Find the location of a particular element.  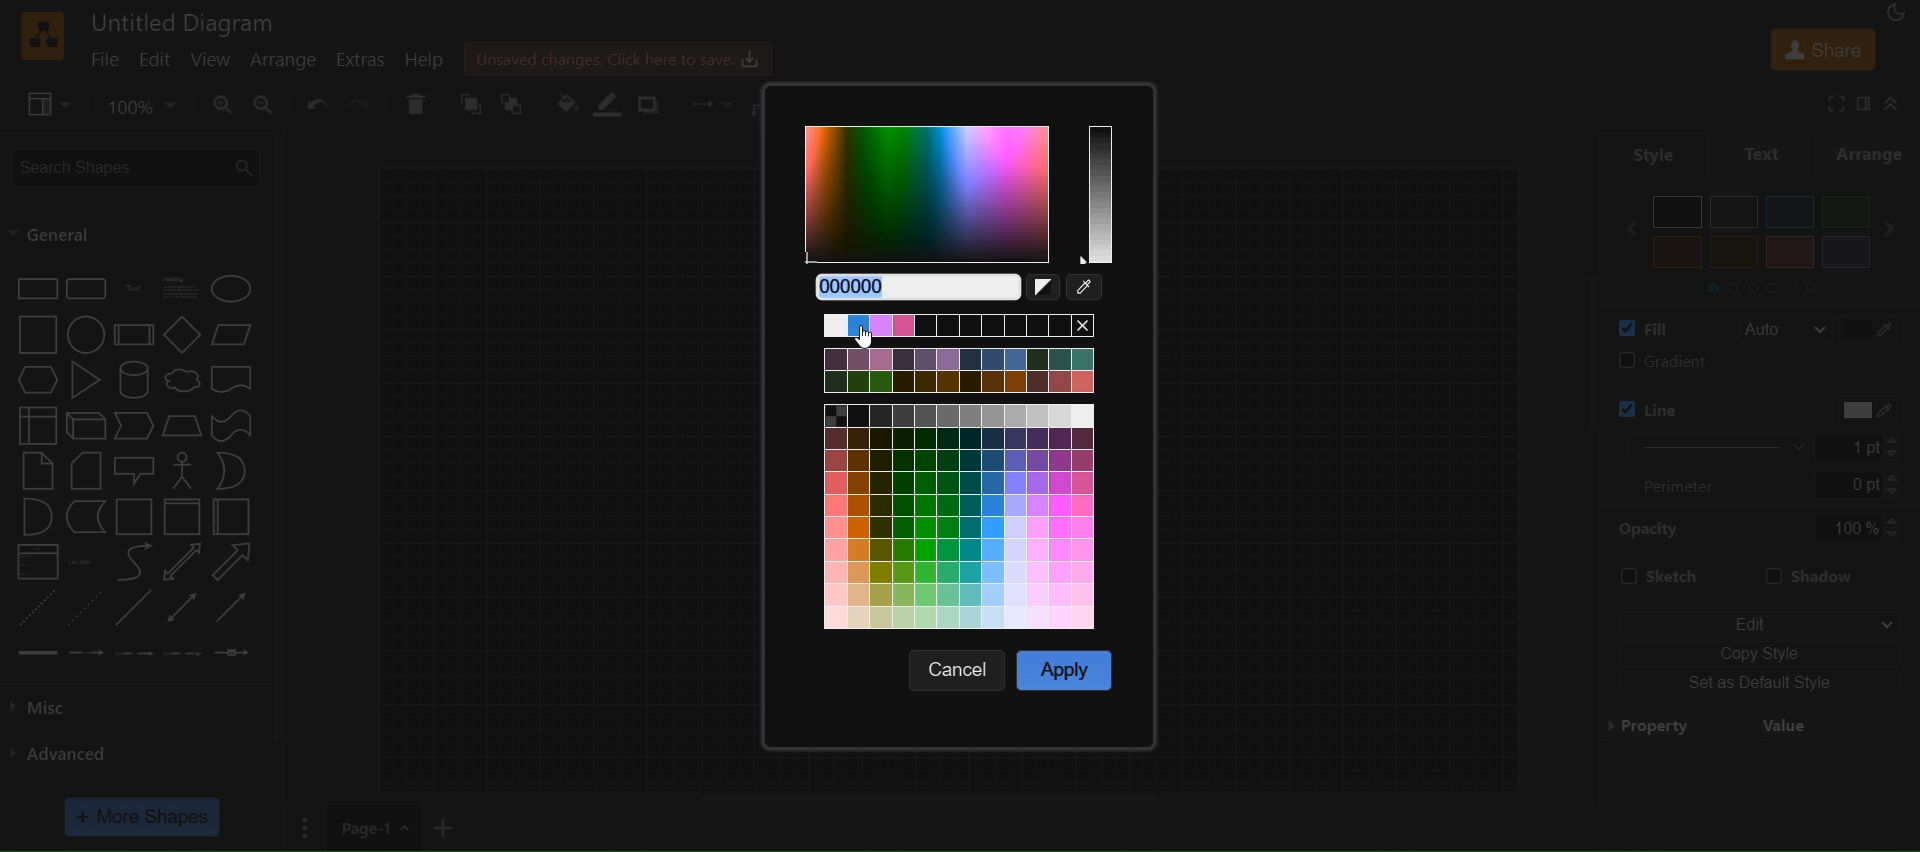

use black and white is located at coordinates (1046, 290).